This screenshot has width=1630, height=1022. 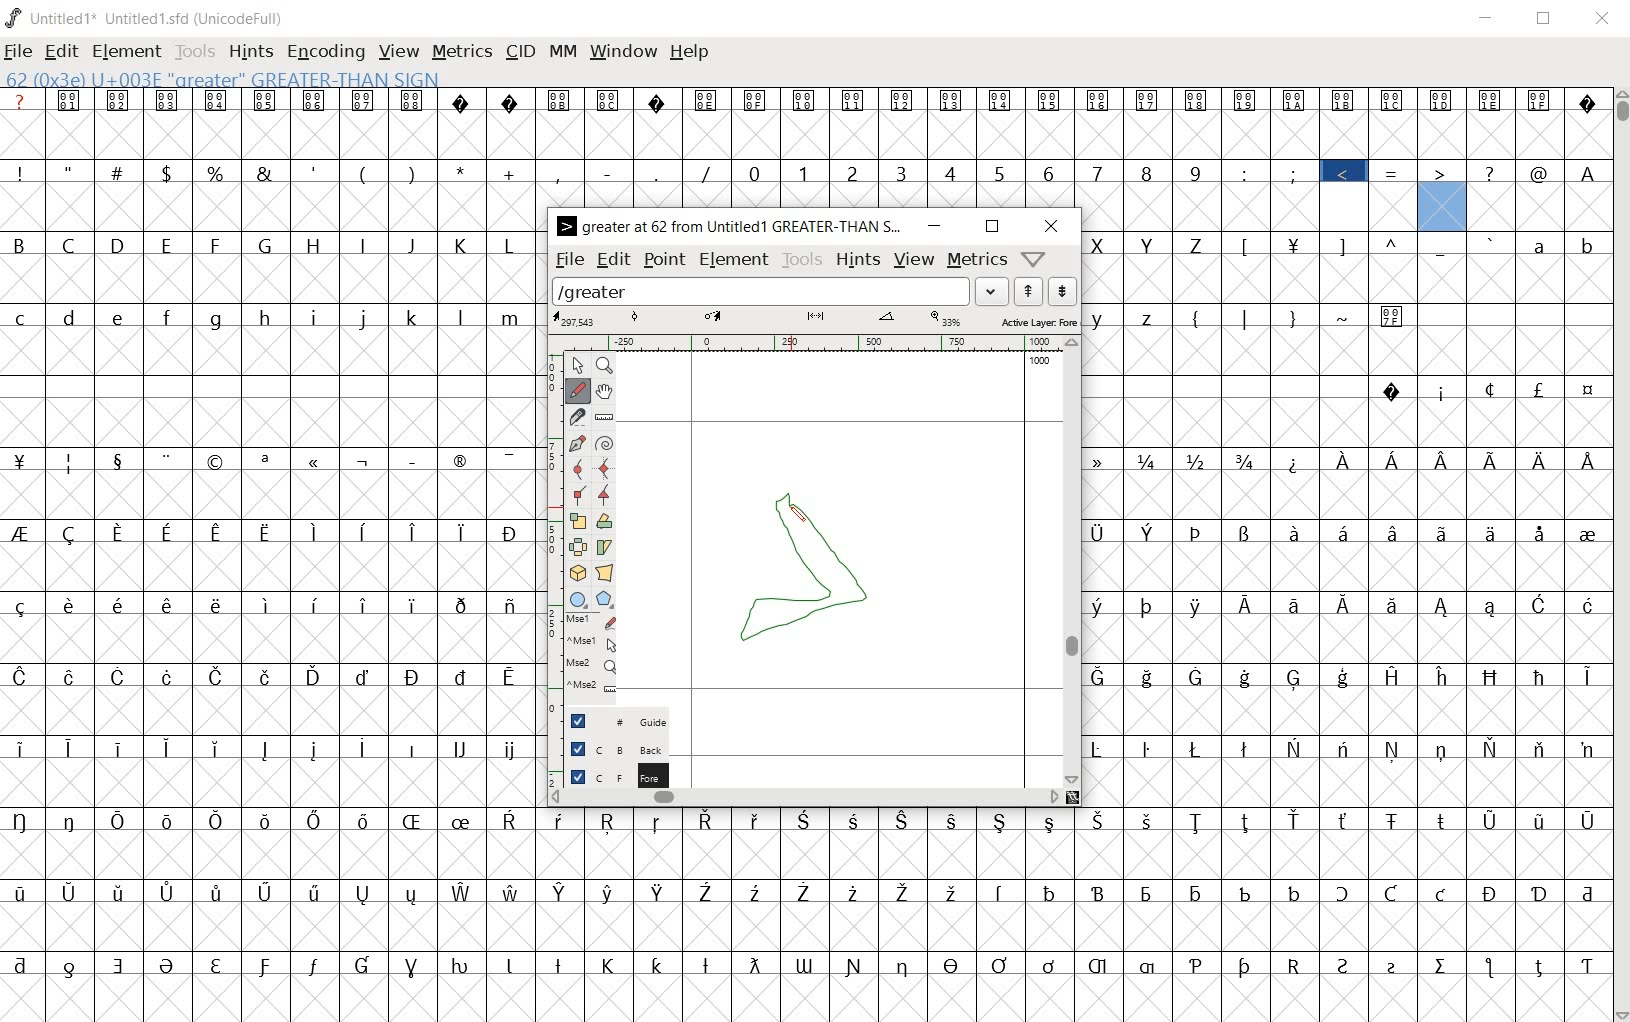 I want to click on Add a corner point, so click(x=605, y=494).